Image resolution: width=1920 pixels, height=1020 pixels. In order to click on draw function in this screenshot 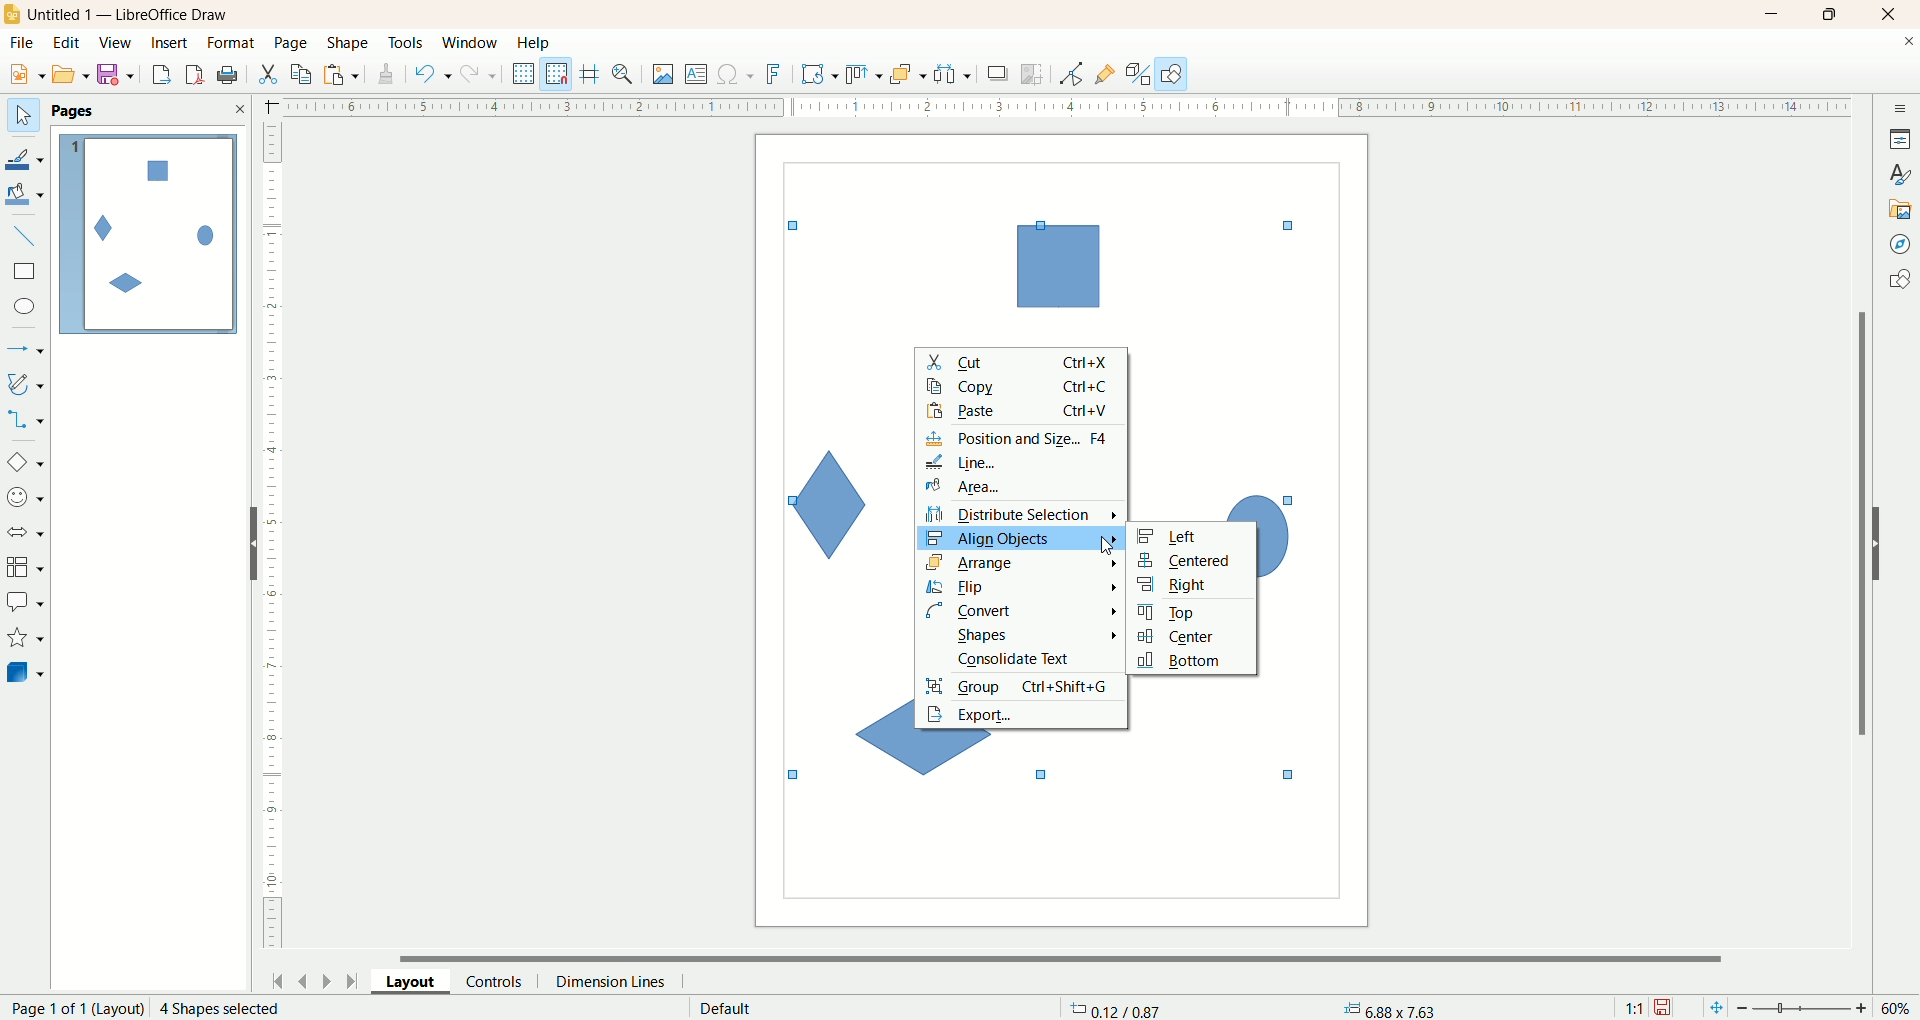, I will do `click(1172, 73)`.